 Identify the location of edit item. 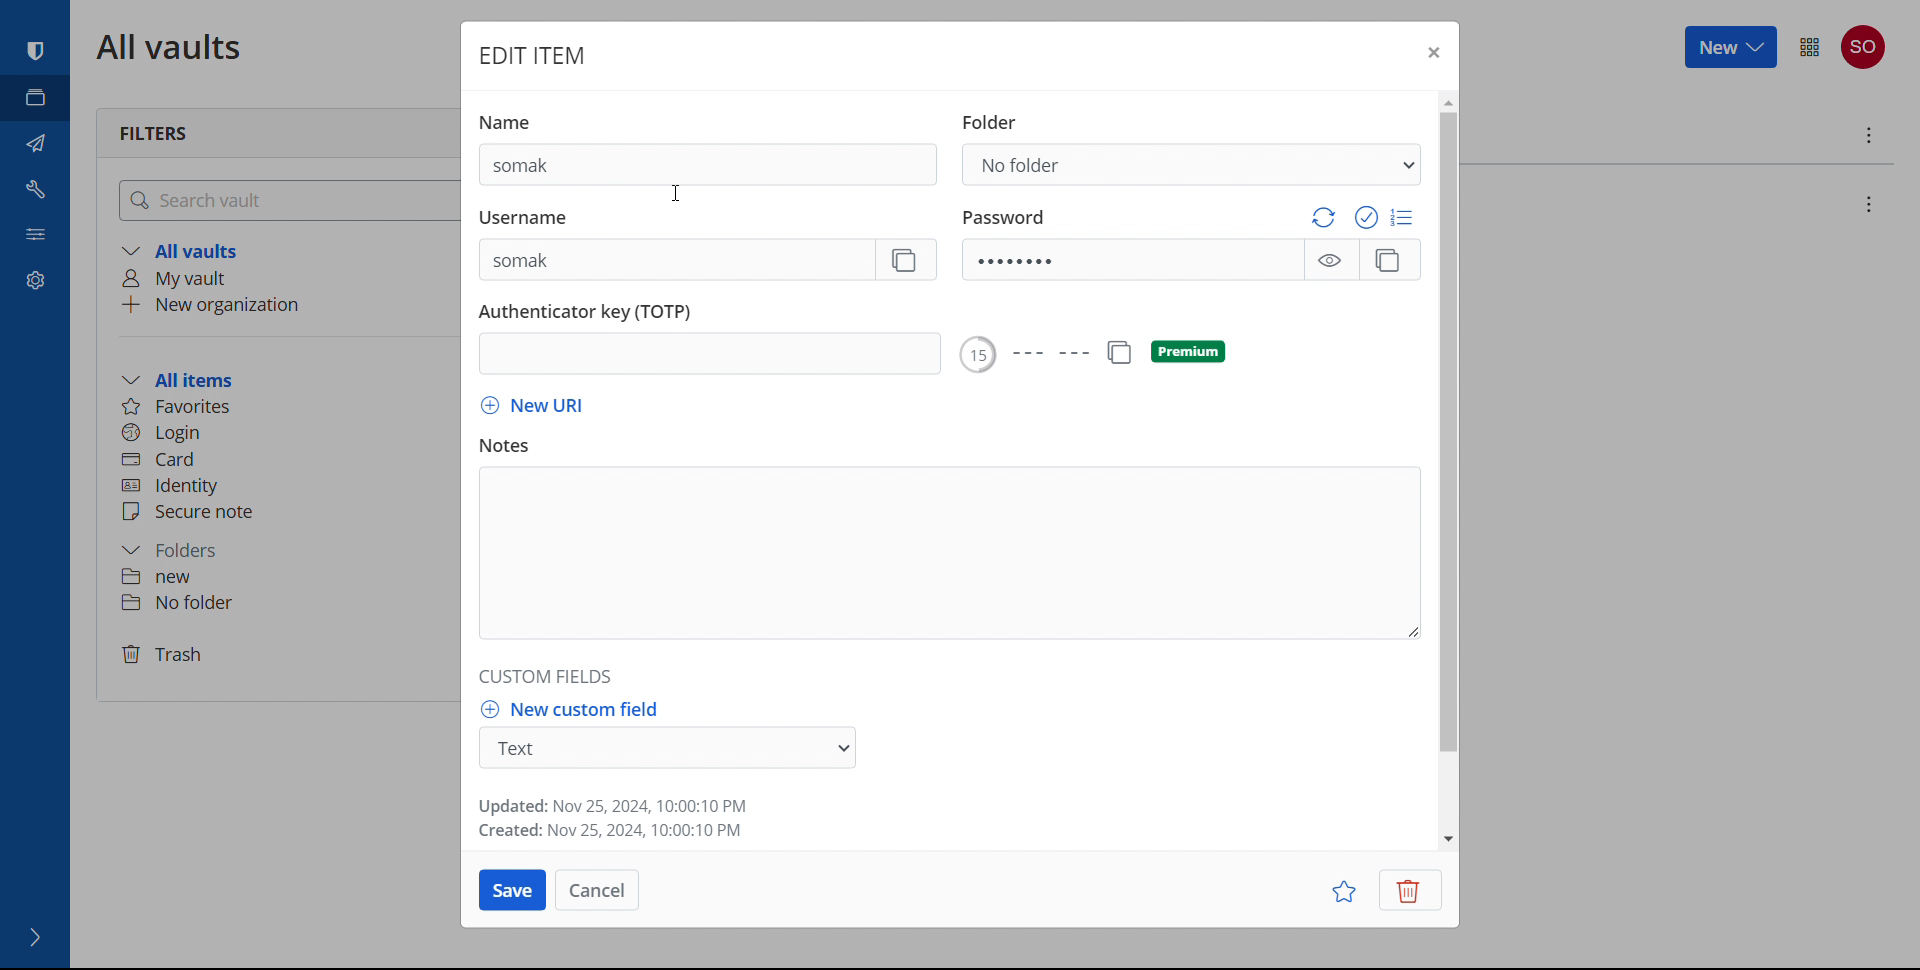
(530, 55).